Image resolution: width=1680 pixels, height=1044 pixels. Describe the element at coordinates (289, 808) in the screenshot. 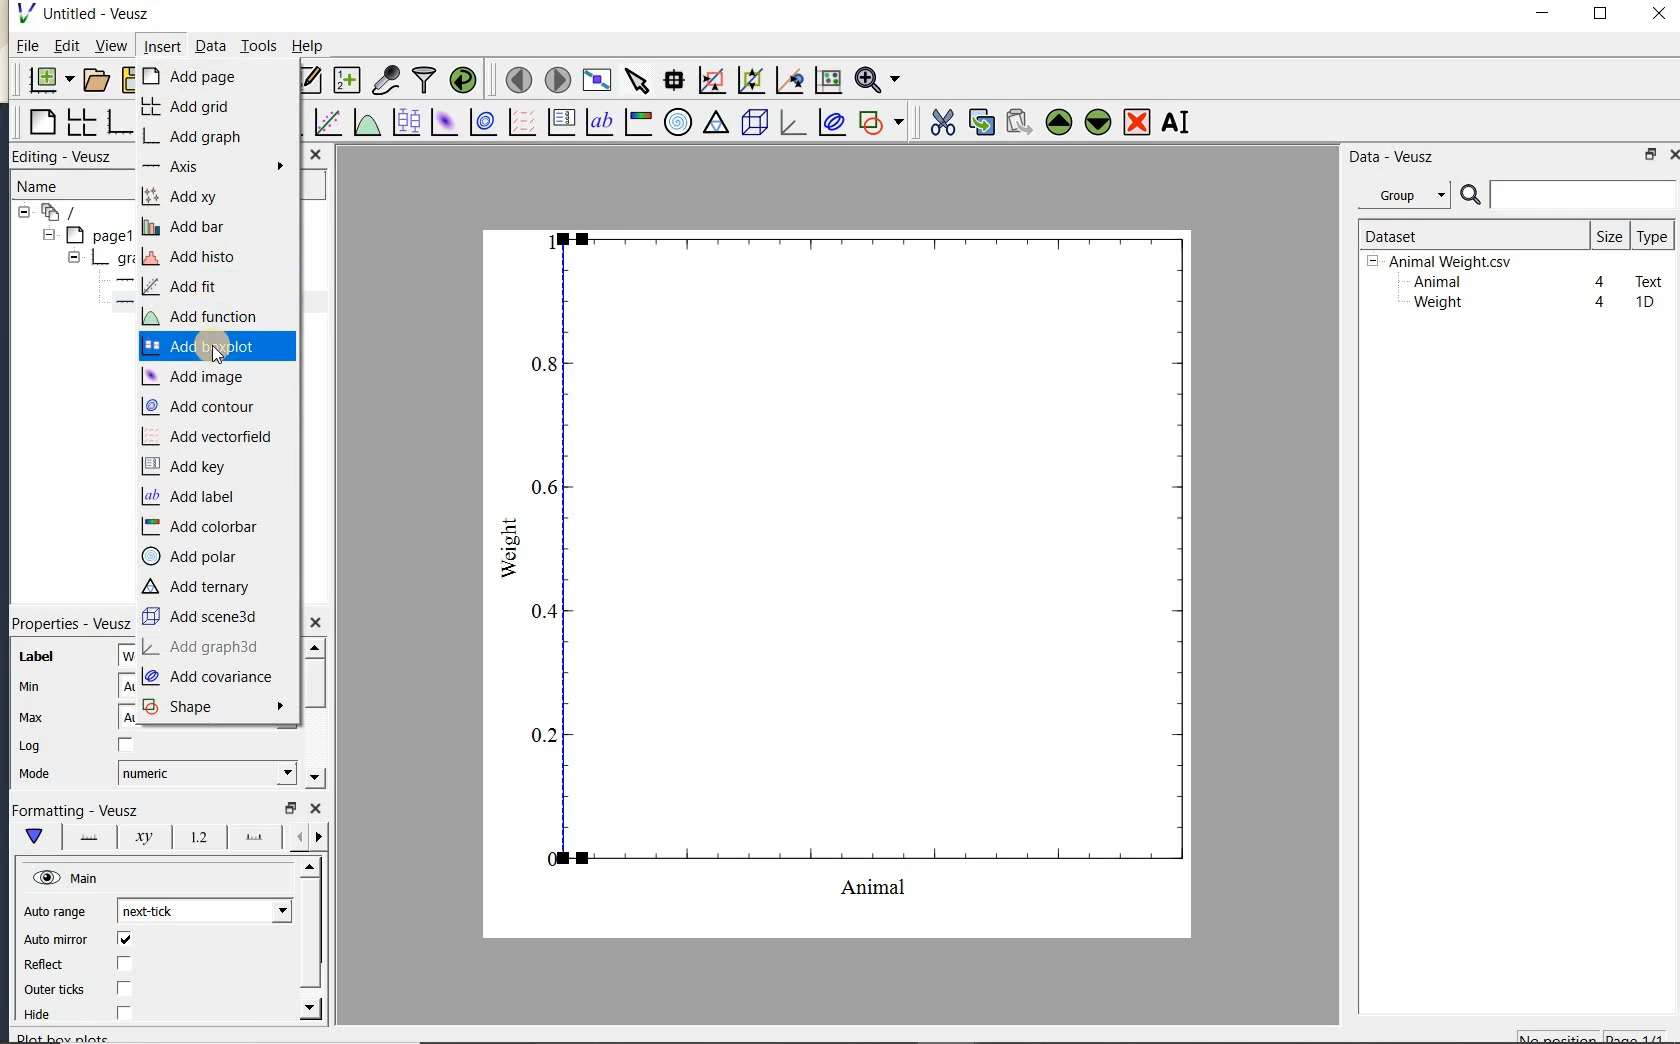

I see `restore` at that location.